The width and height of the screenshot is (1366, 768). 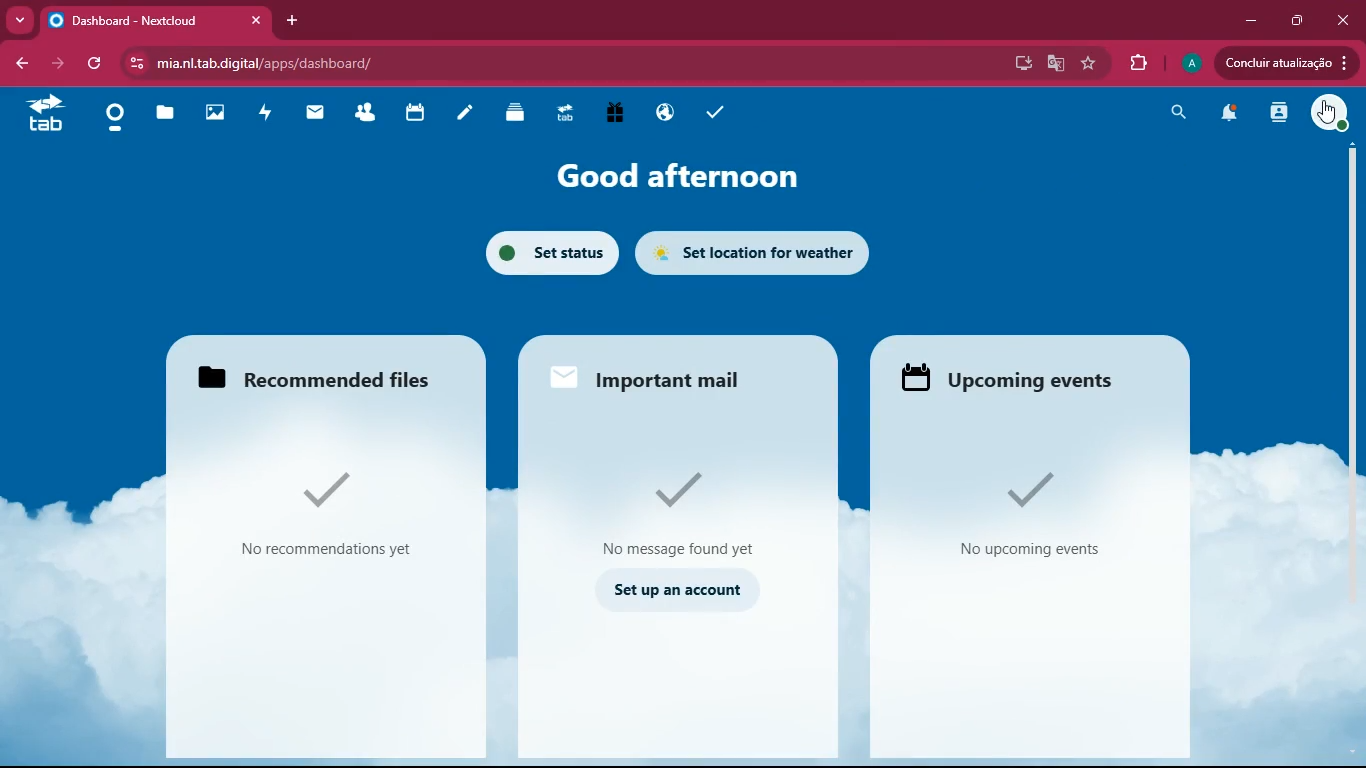 I want to click on search, so click(x=1178, y=113).